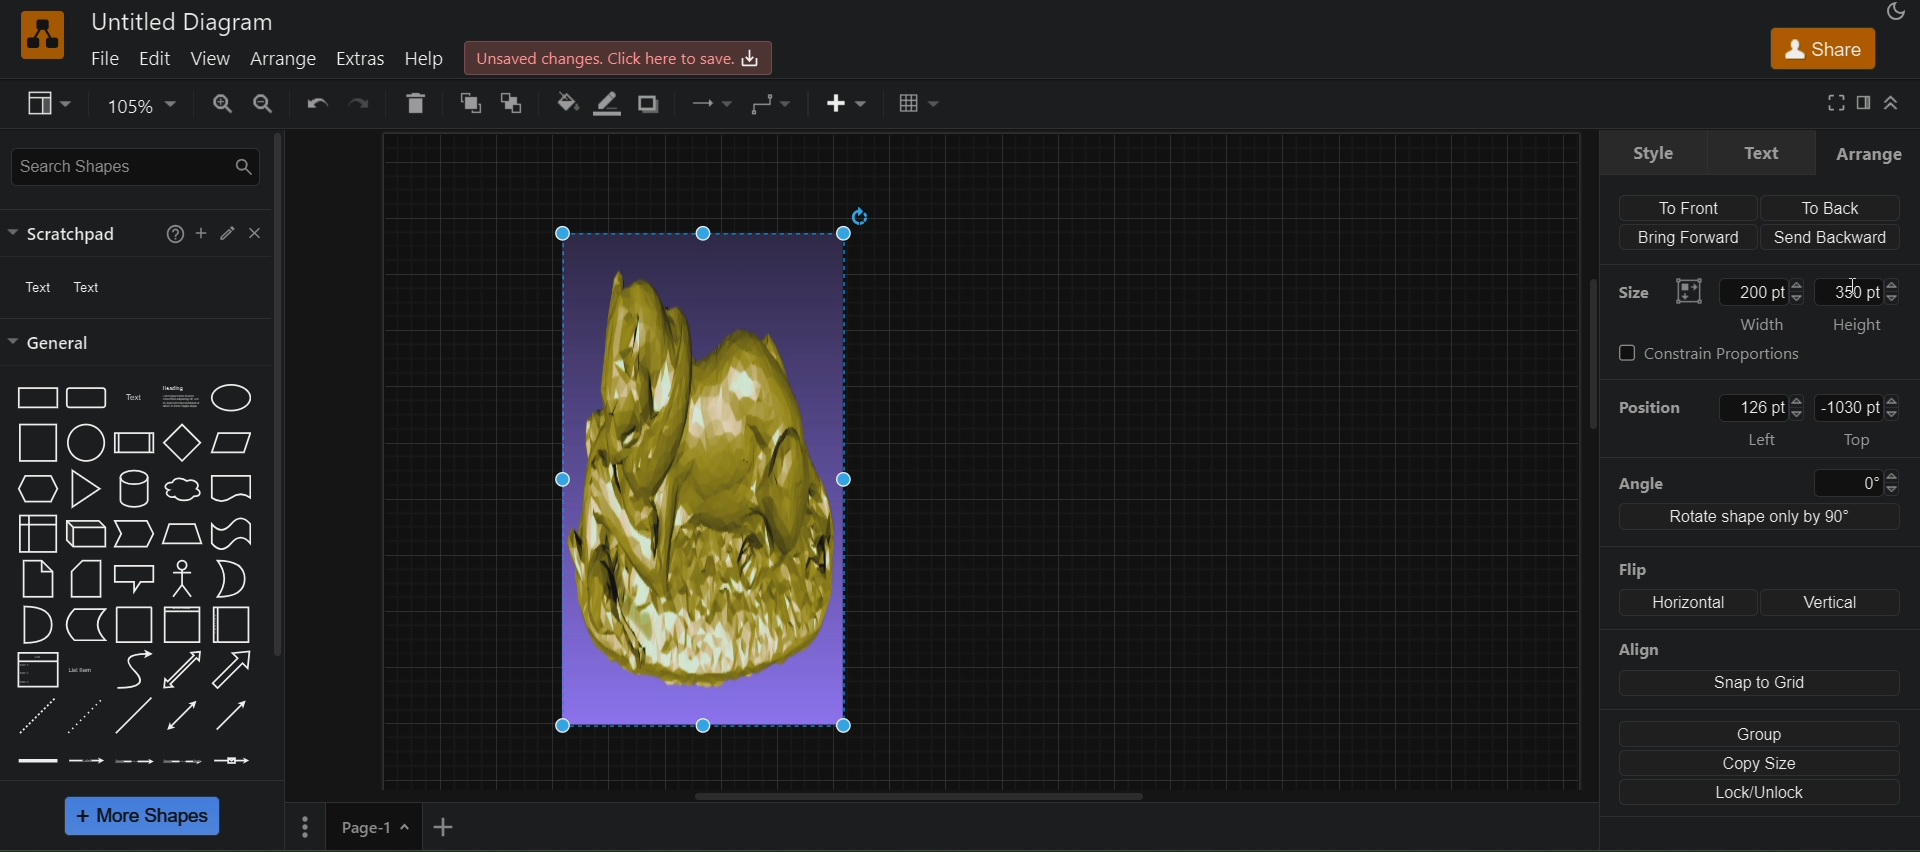 The width and height of the screenshot is (1920, 852). What do you see at coordinates (1632, 293) in the screenshot?
I see `Size` at bounding box center [1632, 293].